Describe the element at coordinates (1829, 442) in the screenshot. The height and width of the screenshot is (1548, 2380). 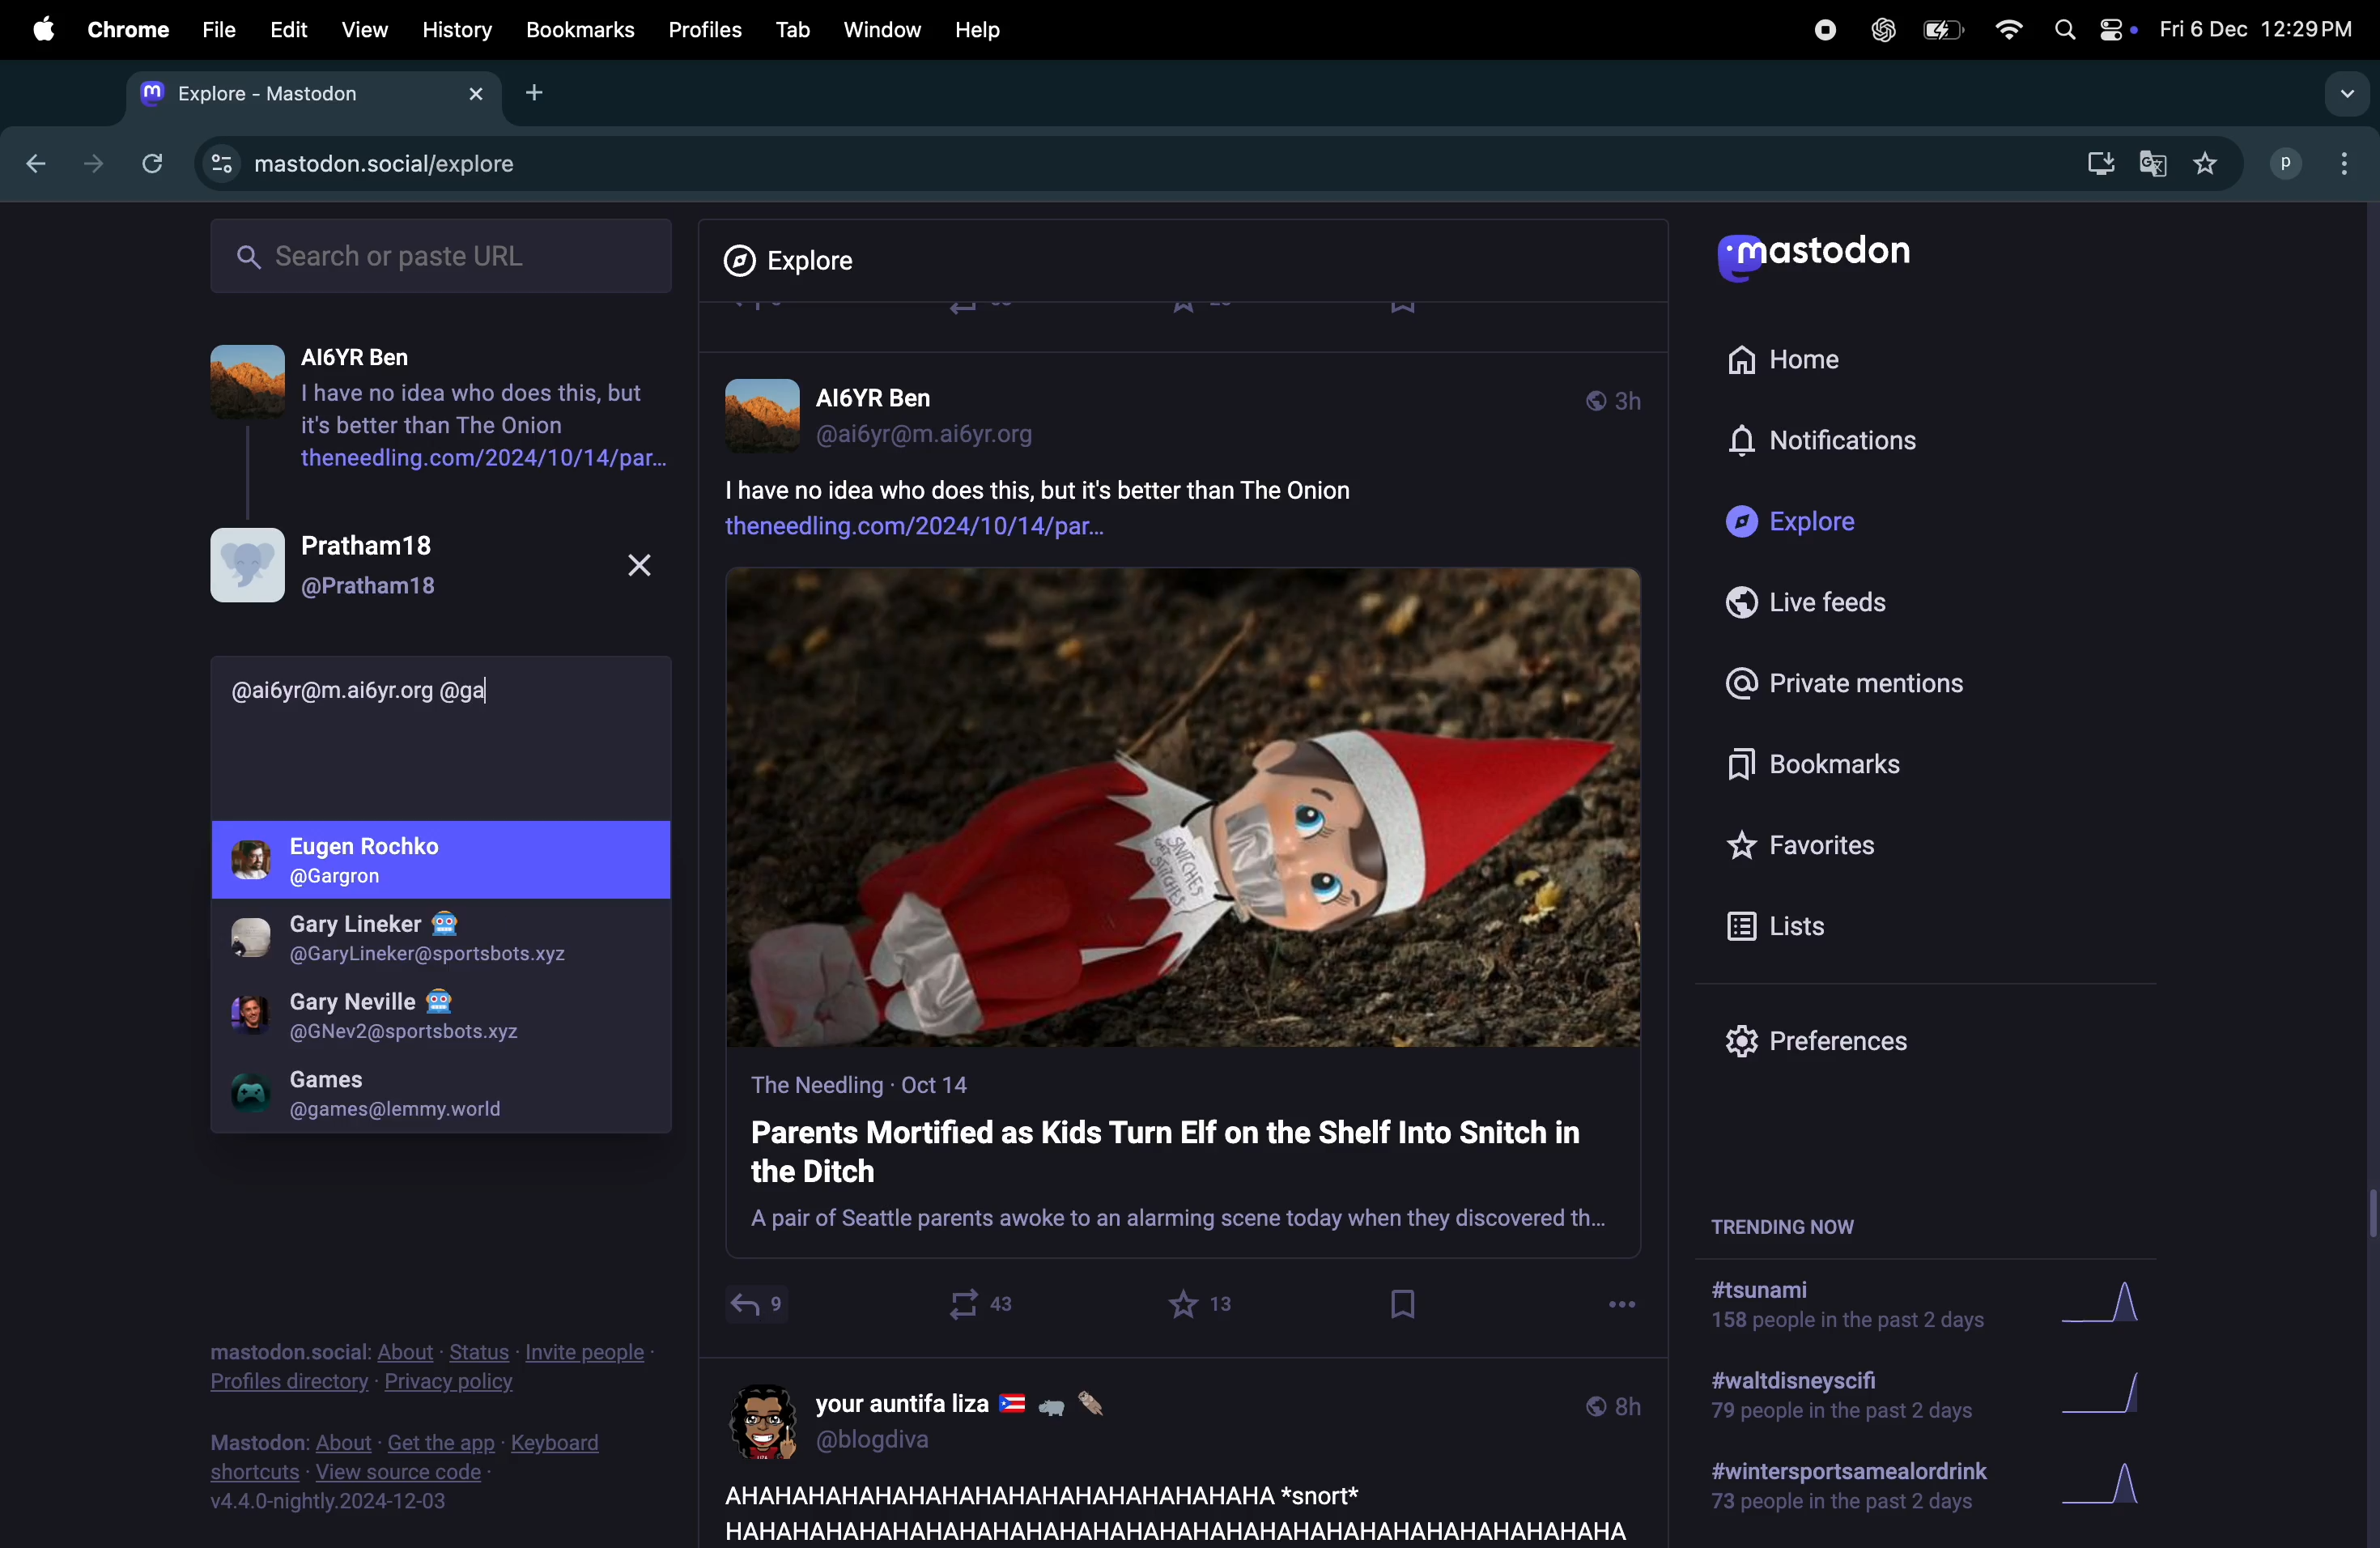
I see `Notifications` at that location.